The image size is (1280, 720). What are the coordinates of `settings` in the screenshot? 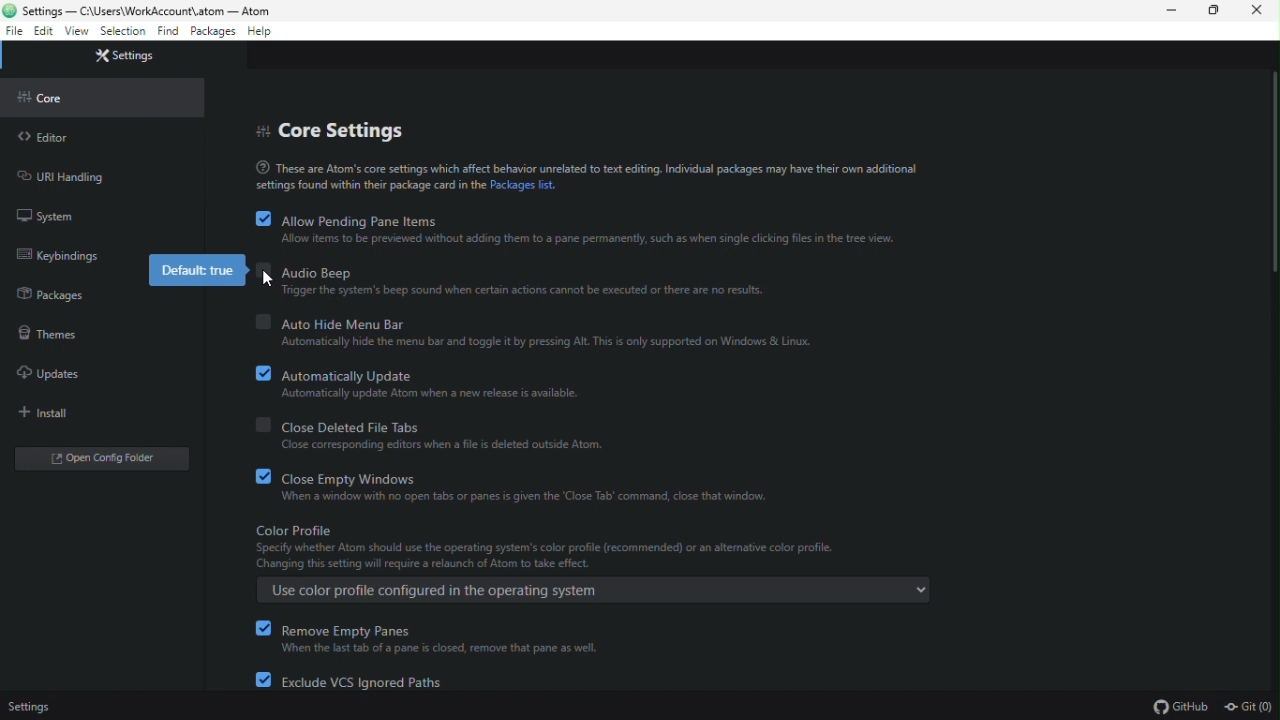 It's located at (36, 701).